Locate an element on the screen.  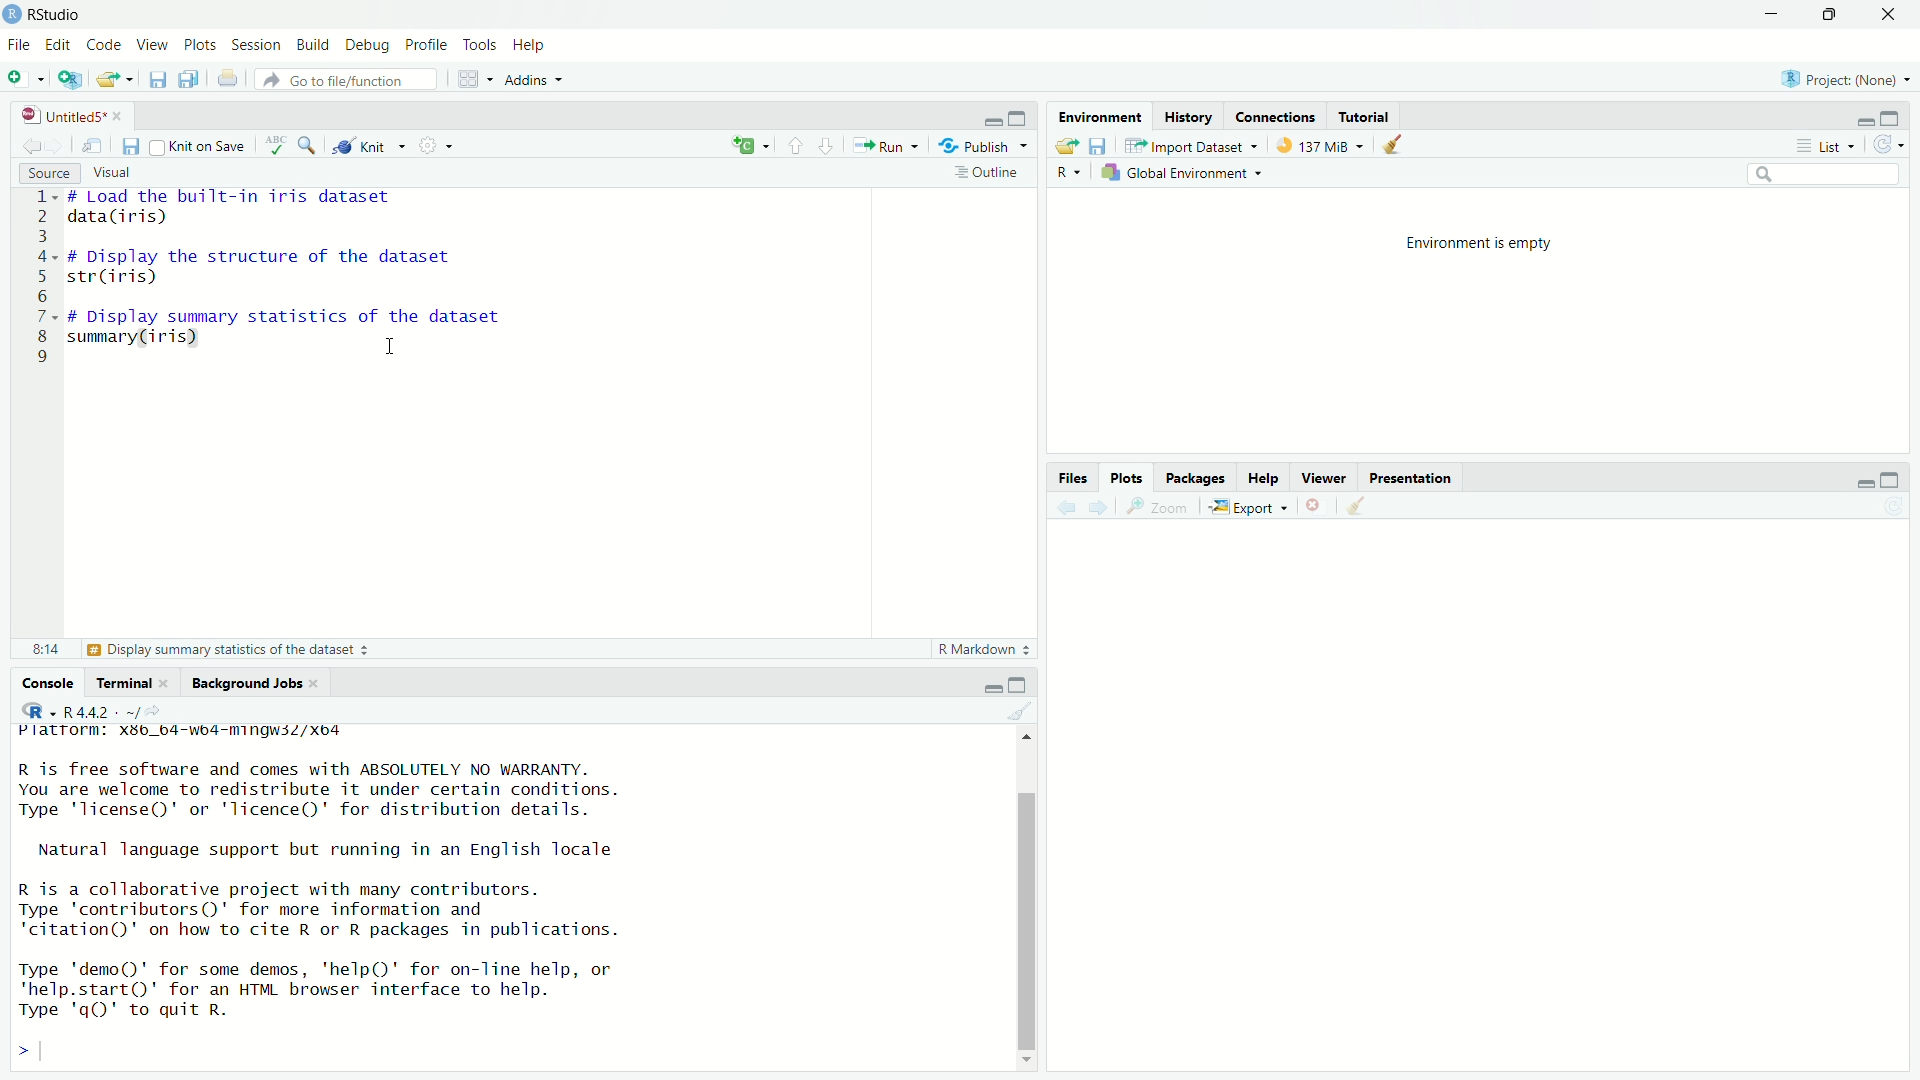
Scroll down is located at coordinates (1028, 1061).